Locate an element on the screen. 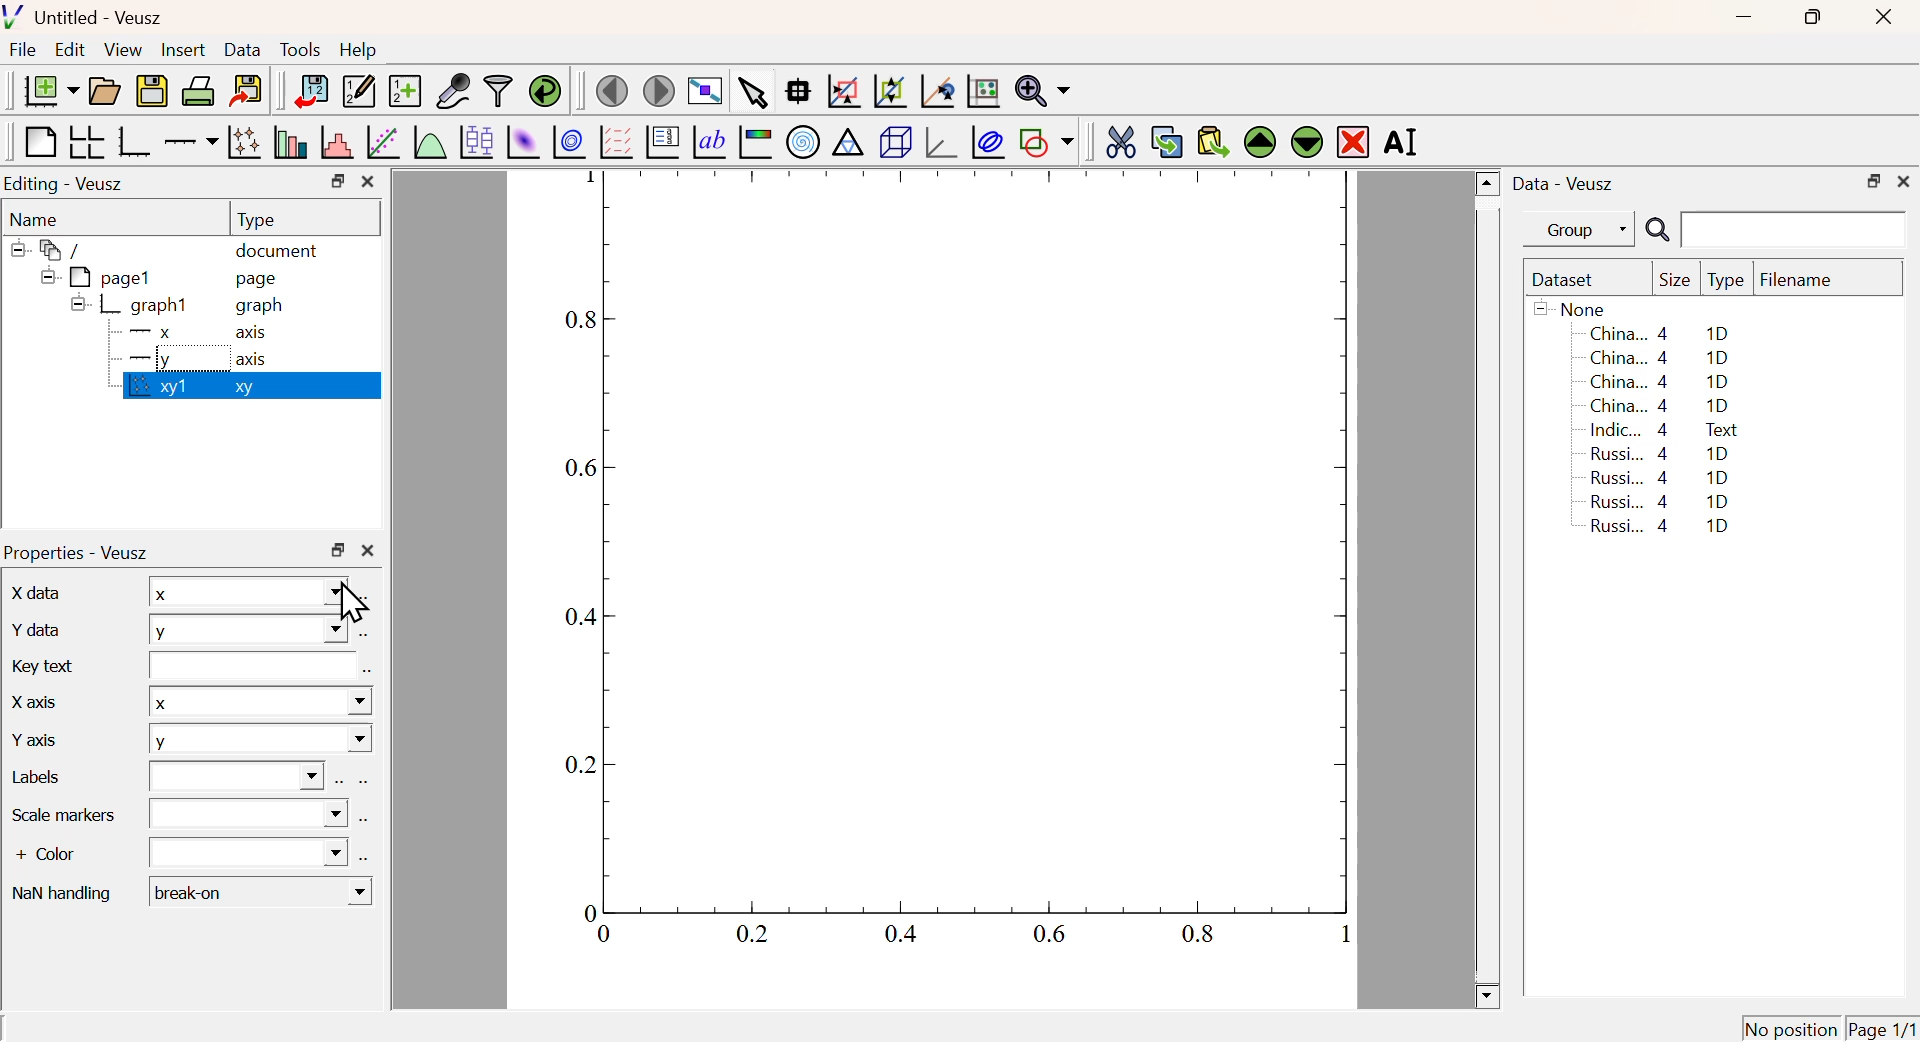 Image resolution: width=1920 pixels, height=1042 pixels. X axis is located at coordinates (189, 333).